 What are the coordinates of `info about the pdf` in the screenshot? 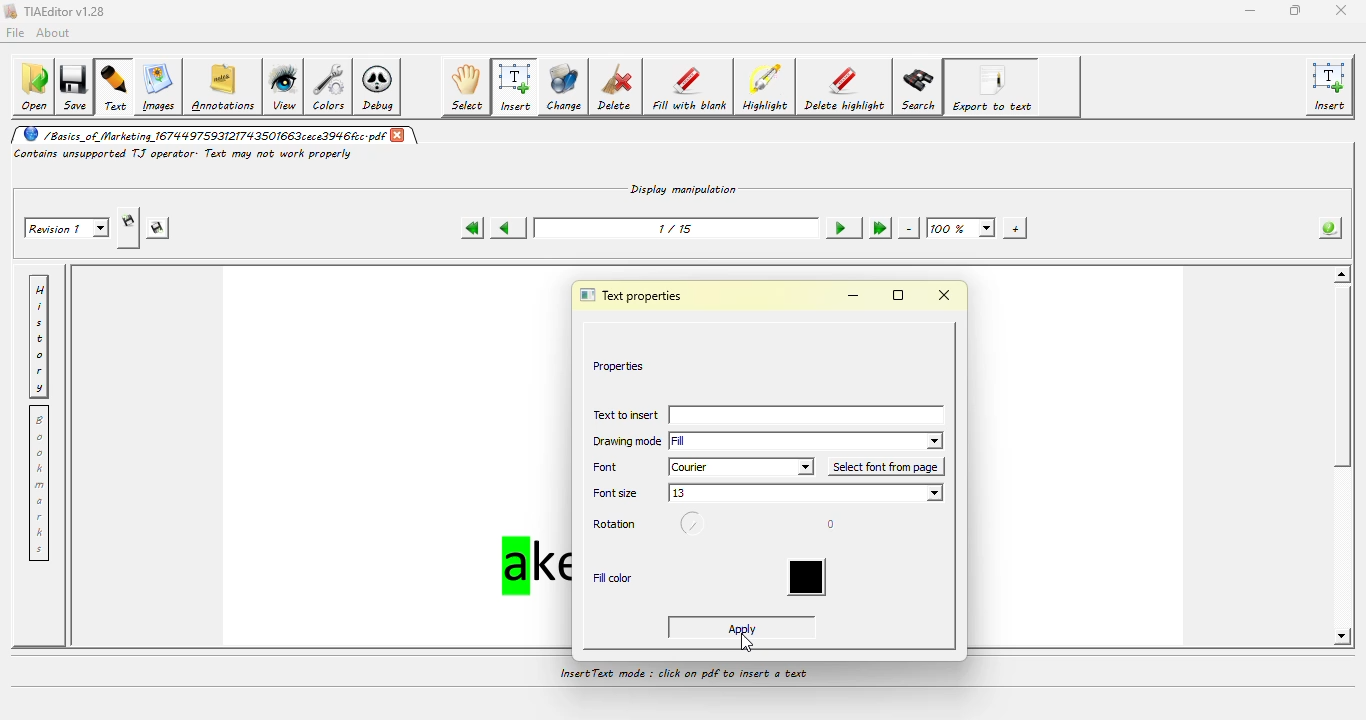 It's located at (1325, 230).